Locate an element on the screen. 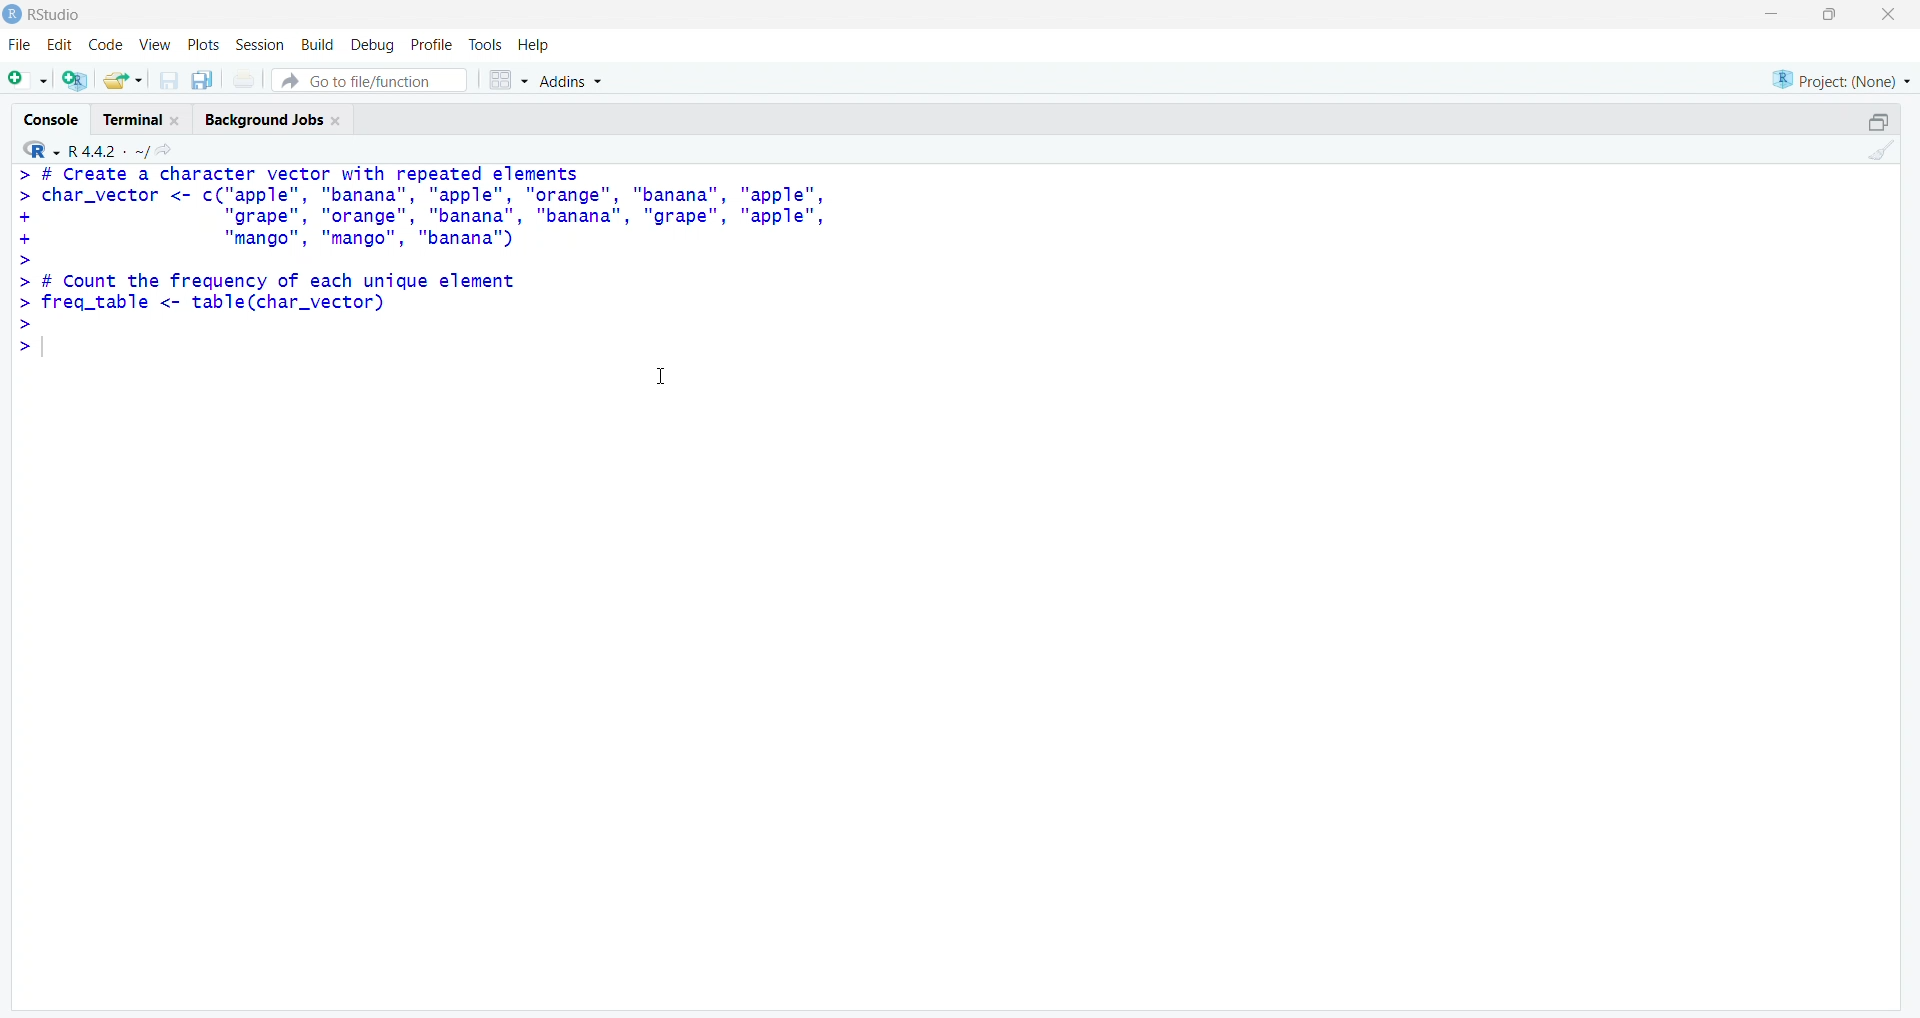  Addins is located at coordinates (573, 81).